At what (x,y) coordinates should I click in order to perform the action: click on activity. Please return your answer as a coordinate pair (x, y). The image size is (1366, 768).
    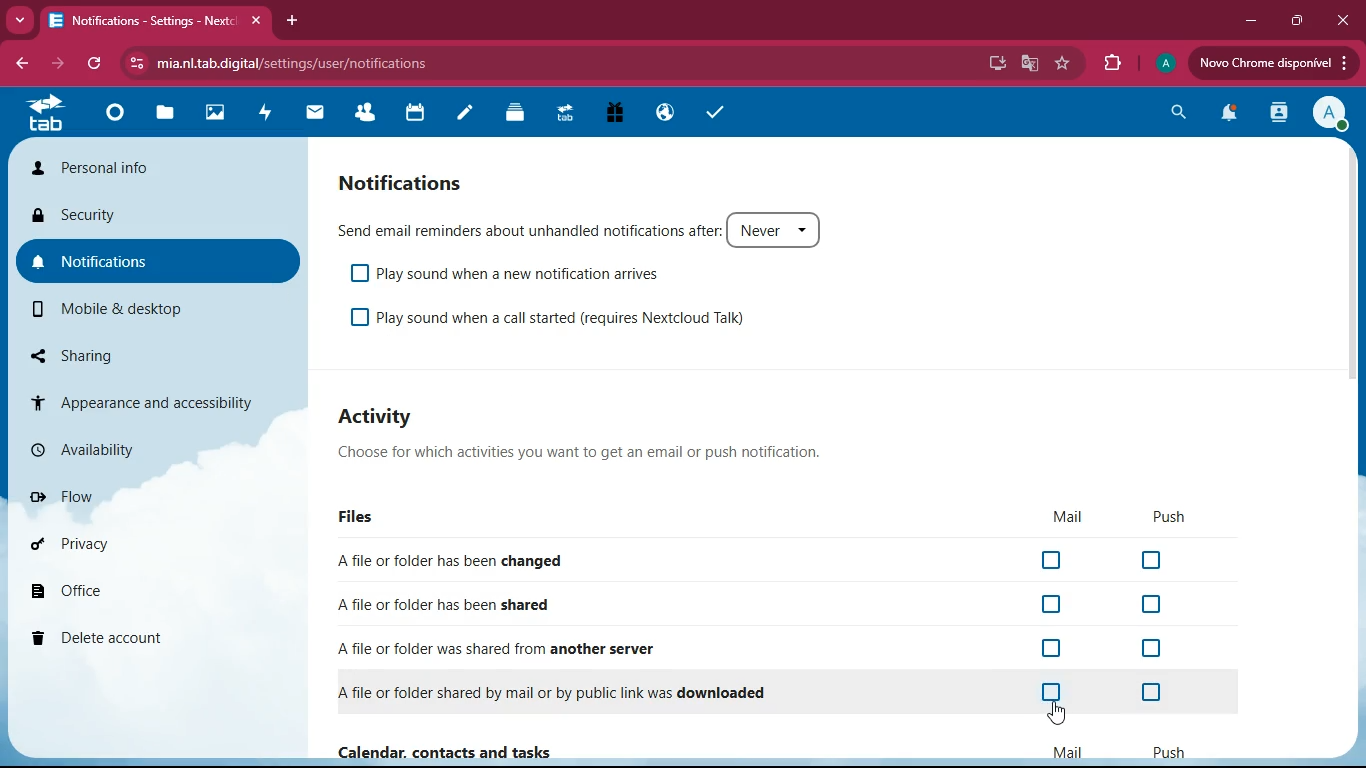
    Looking at the image, I should click on (1278, 112).